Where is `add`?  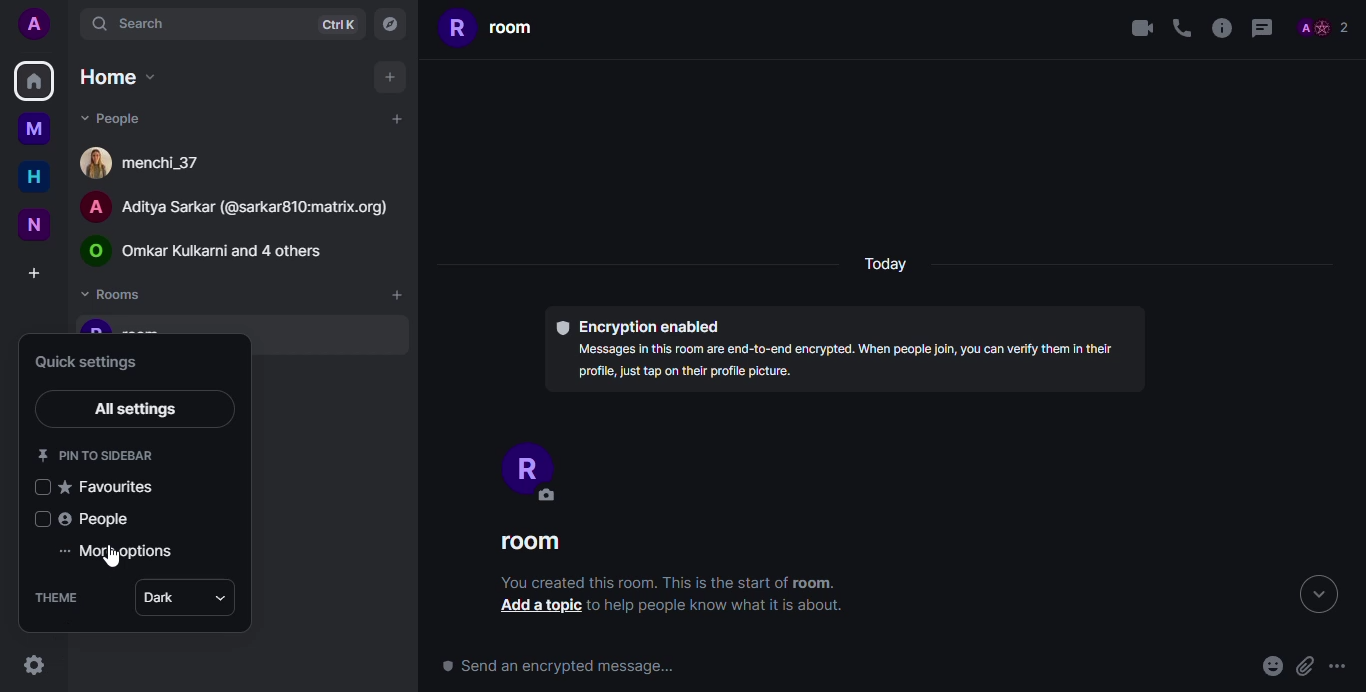
add is located at coordinates (389, 76).